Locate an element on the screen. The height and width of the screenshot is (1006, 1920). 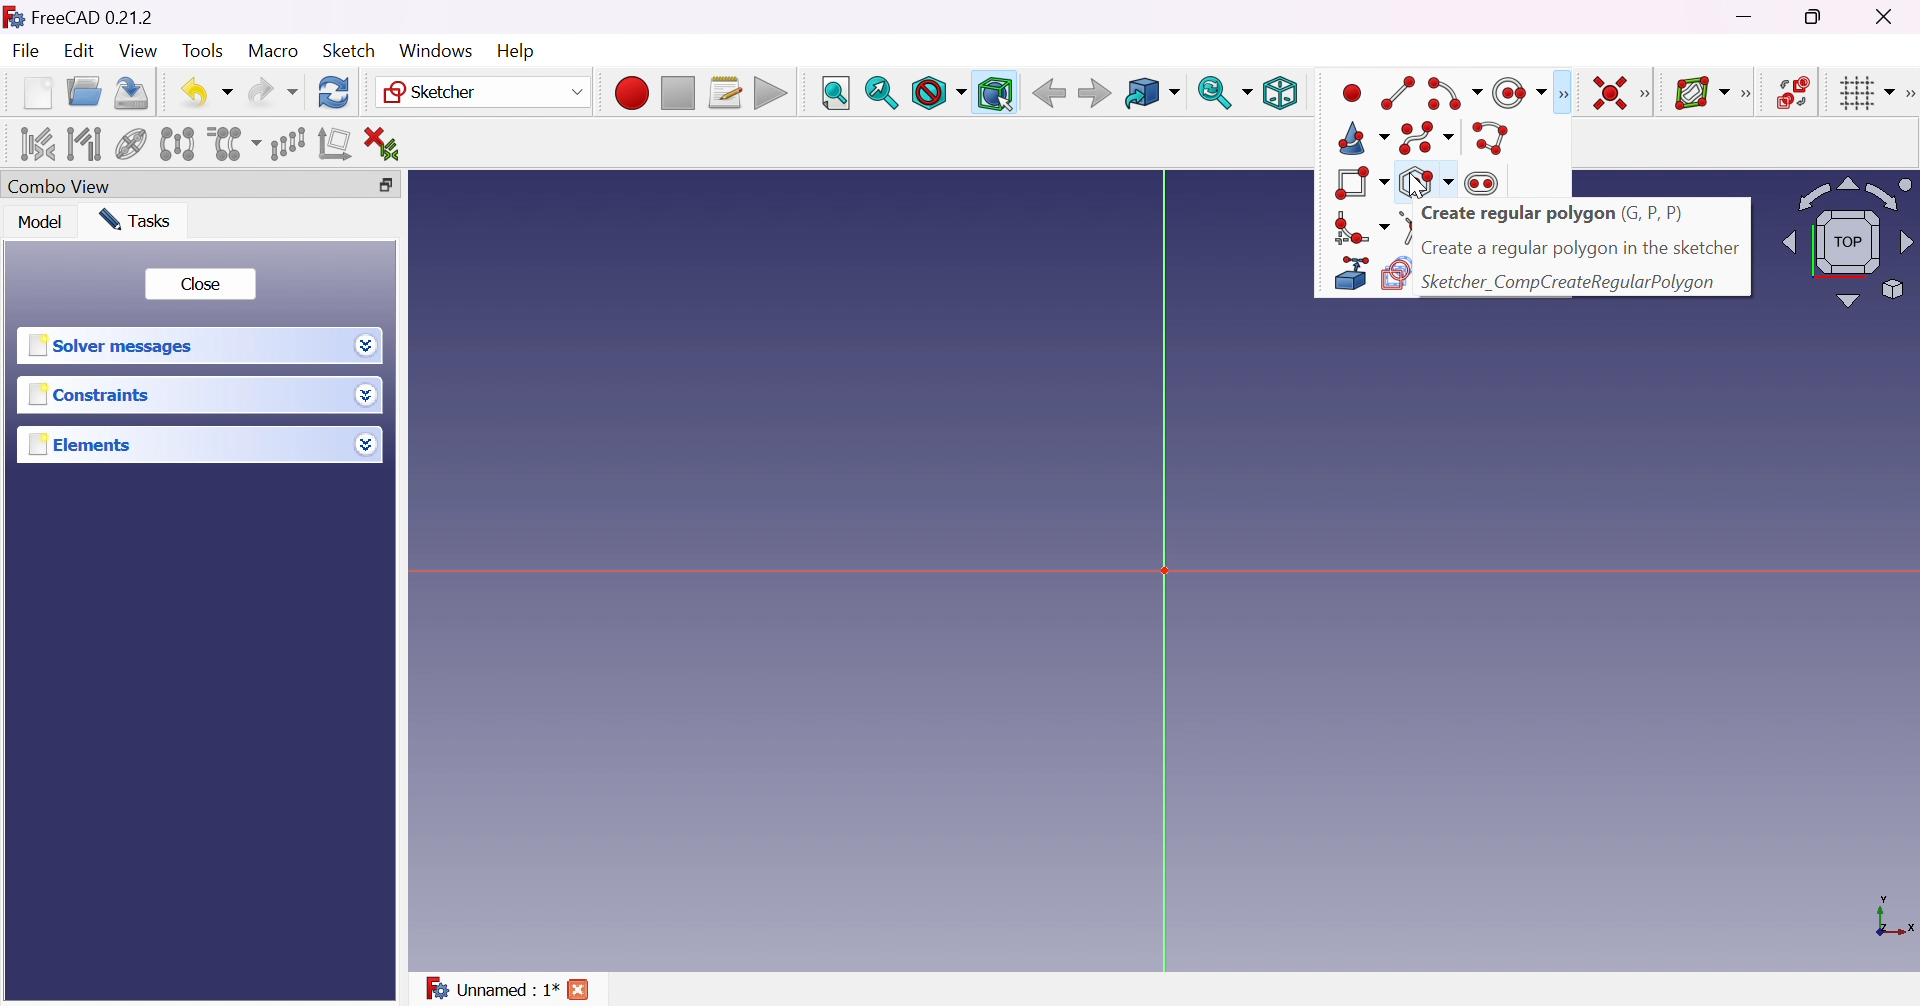
[View] is located at coordinates (1331, 94).